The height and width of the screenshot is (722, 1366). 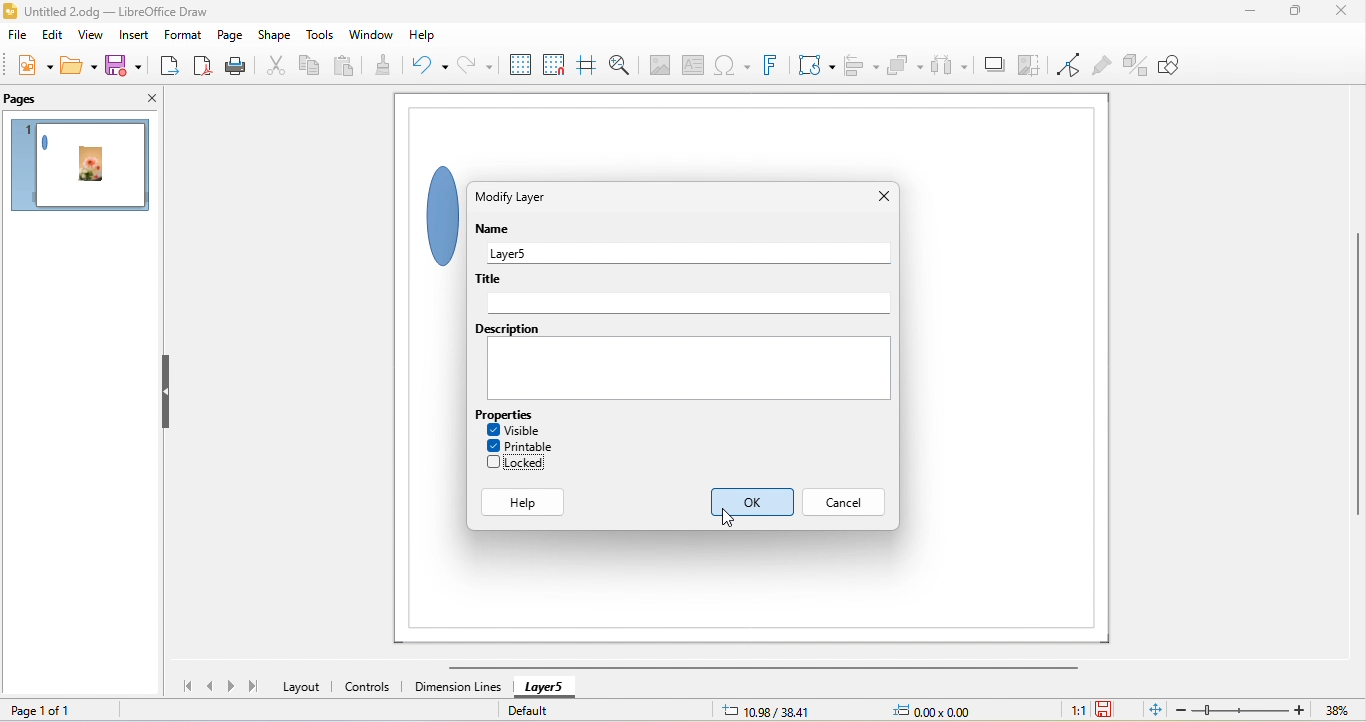 What do you see at coordinates (541, 709) in the screenshot?
I see `default` at bounding box center [541, 709].